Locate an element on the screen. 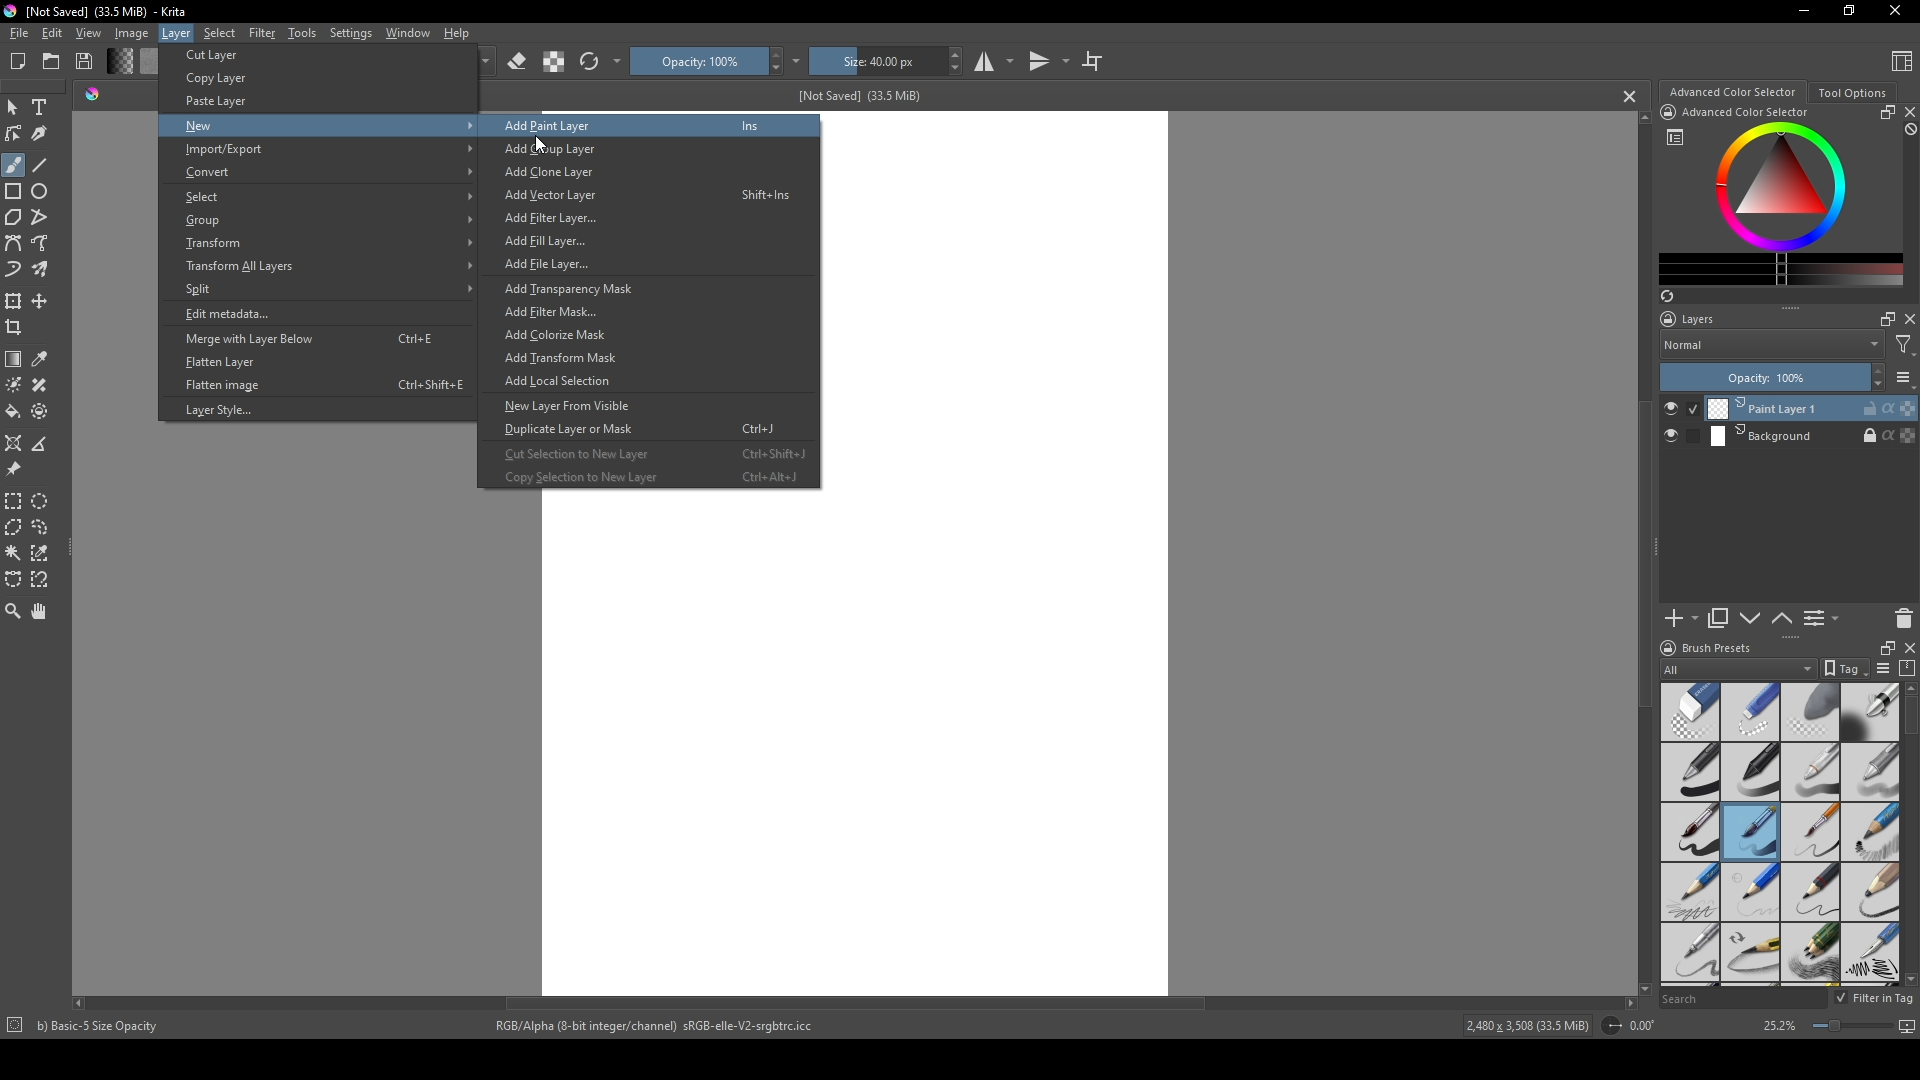  medium brush is located at coordinates (1750, 832).